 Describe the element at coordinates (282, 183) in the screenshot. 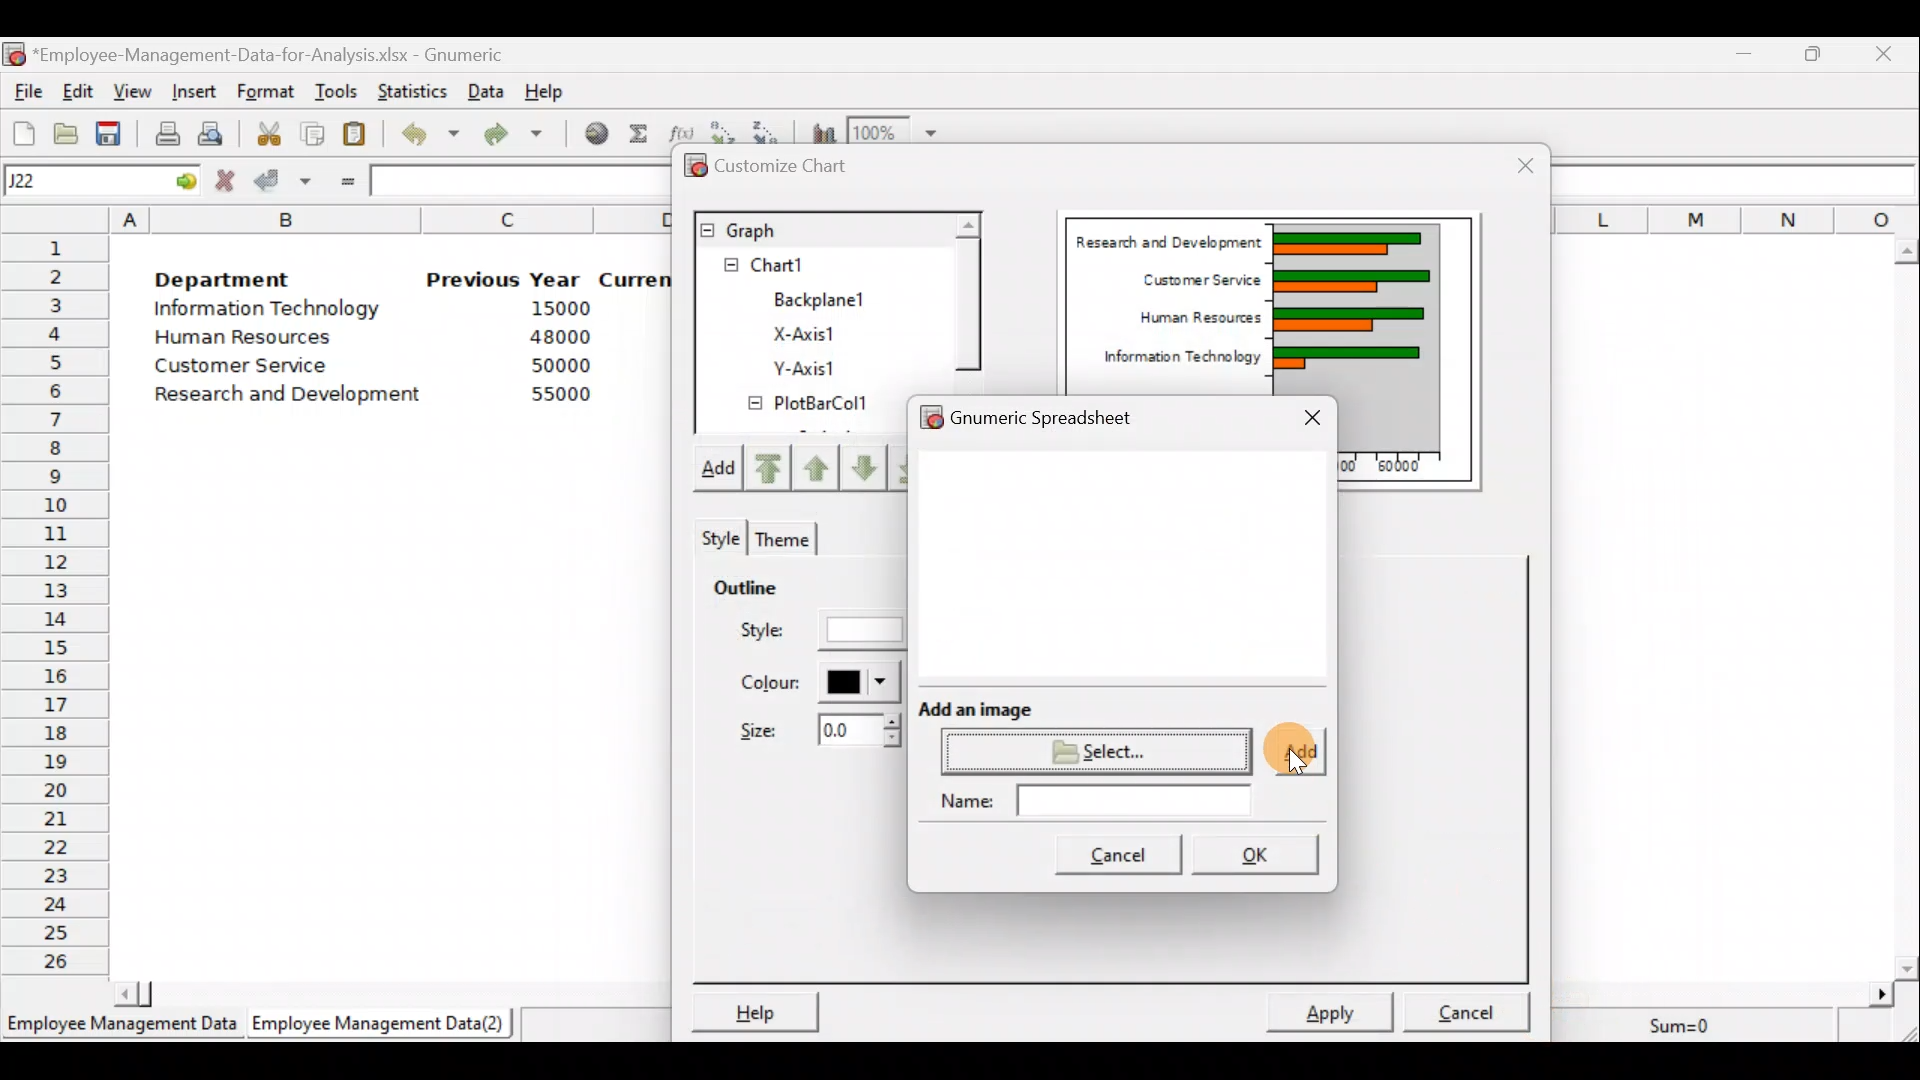

I see `Accept change` at that location.